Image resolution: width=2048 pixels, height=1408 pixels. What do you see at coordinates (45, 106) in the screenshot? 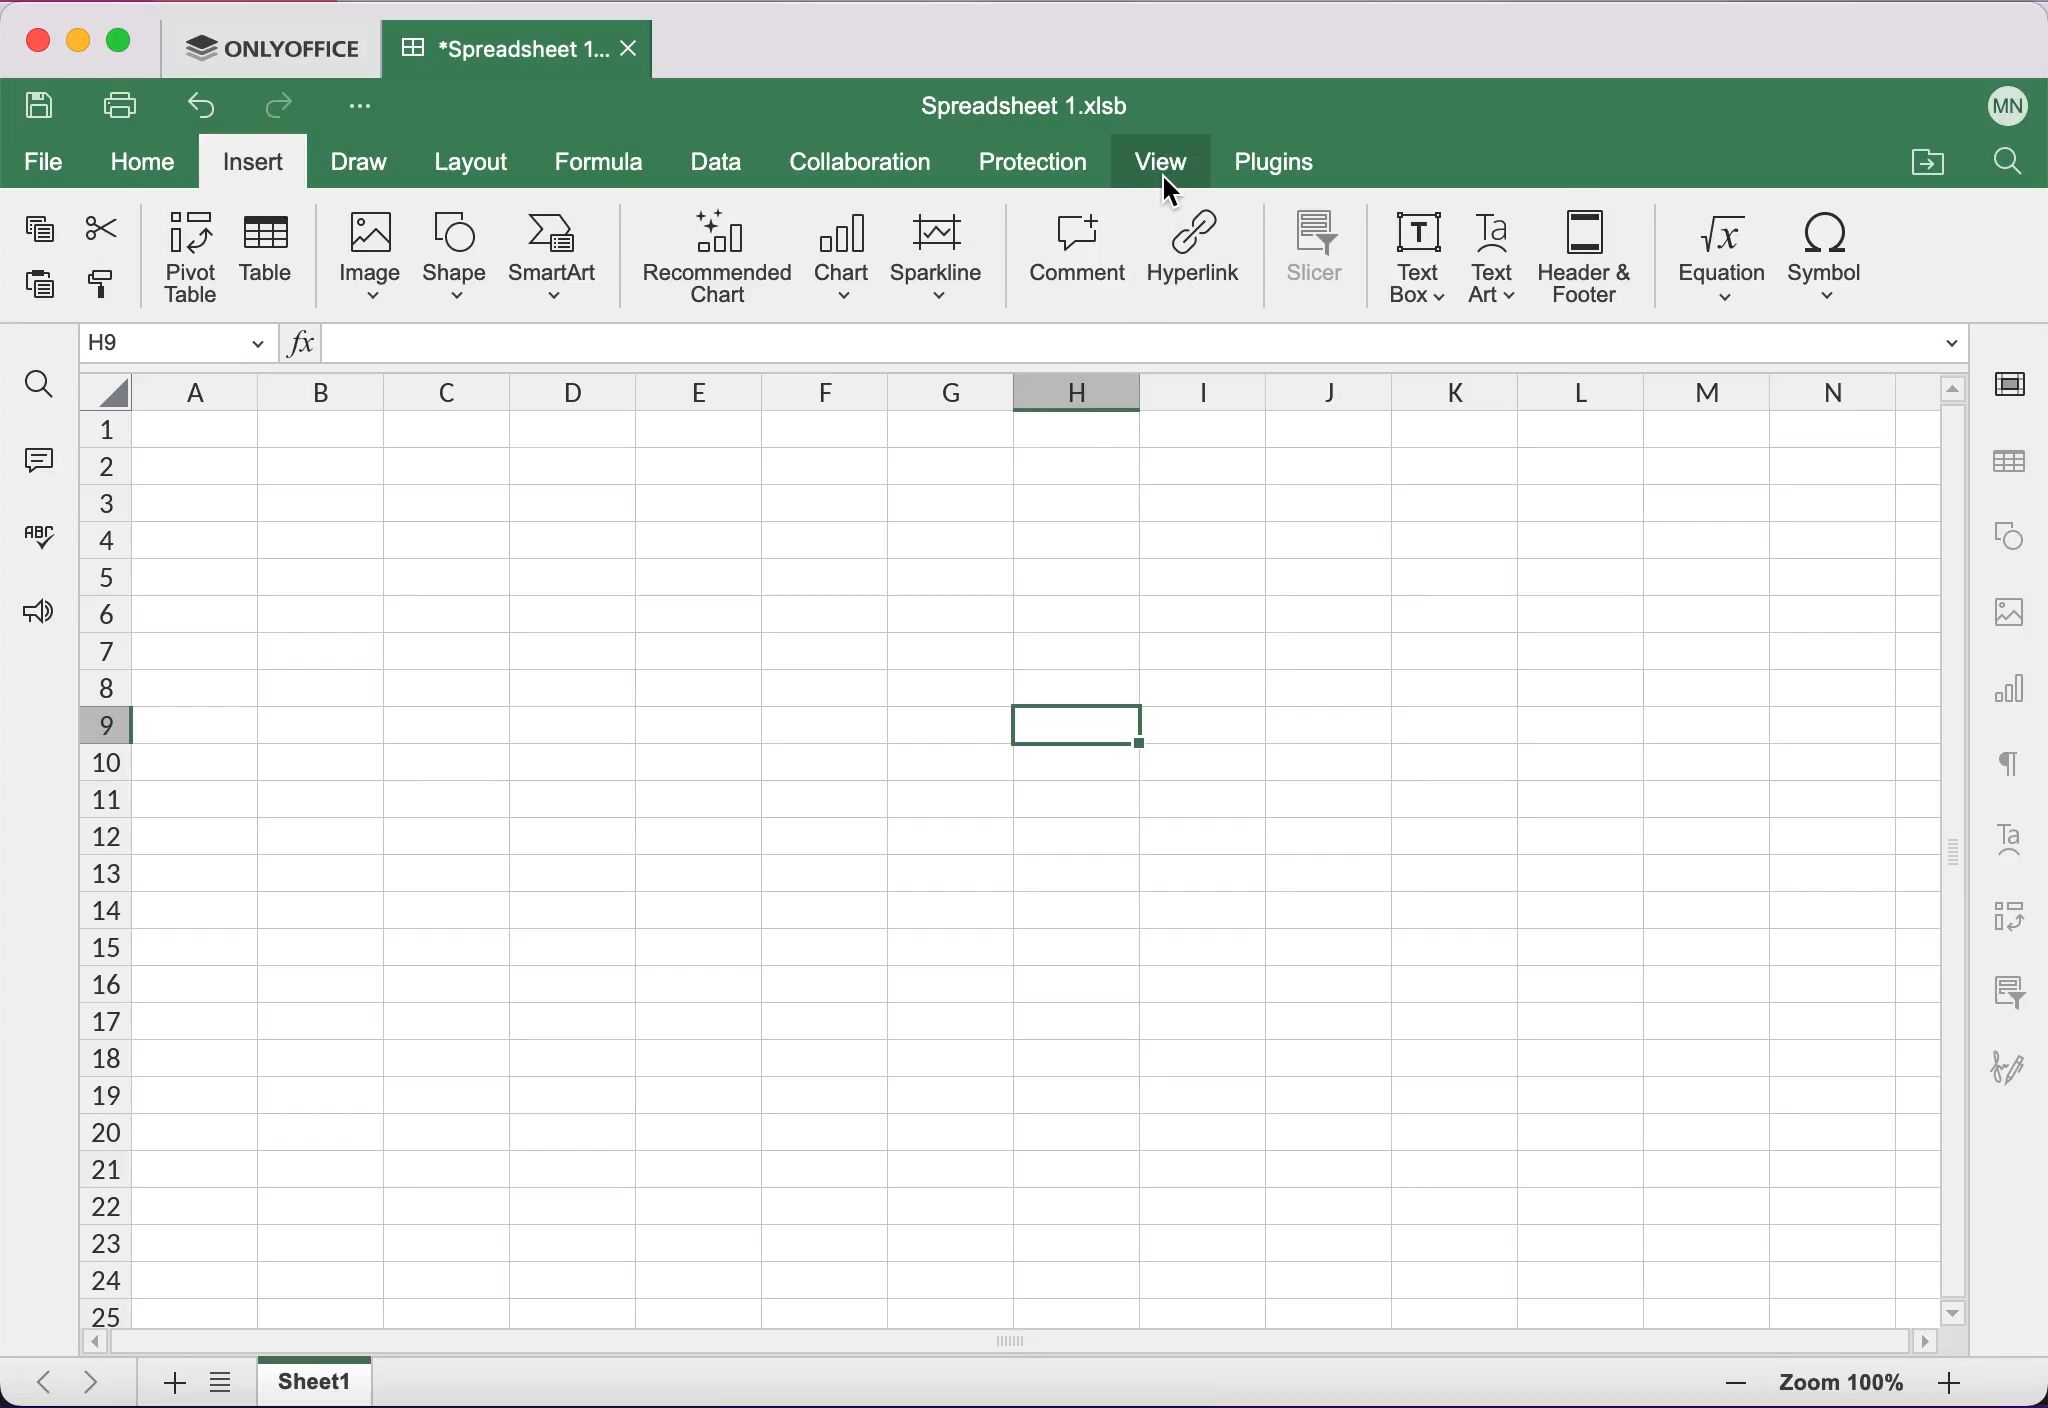
I see `save` at bounding box center [45, 106].